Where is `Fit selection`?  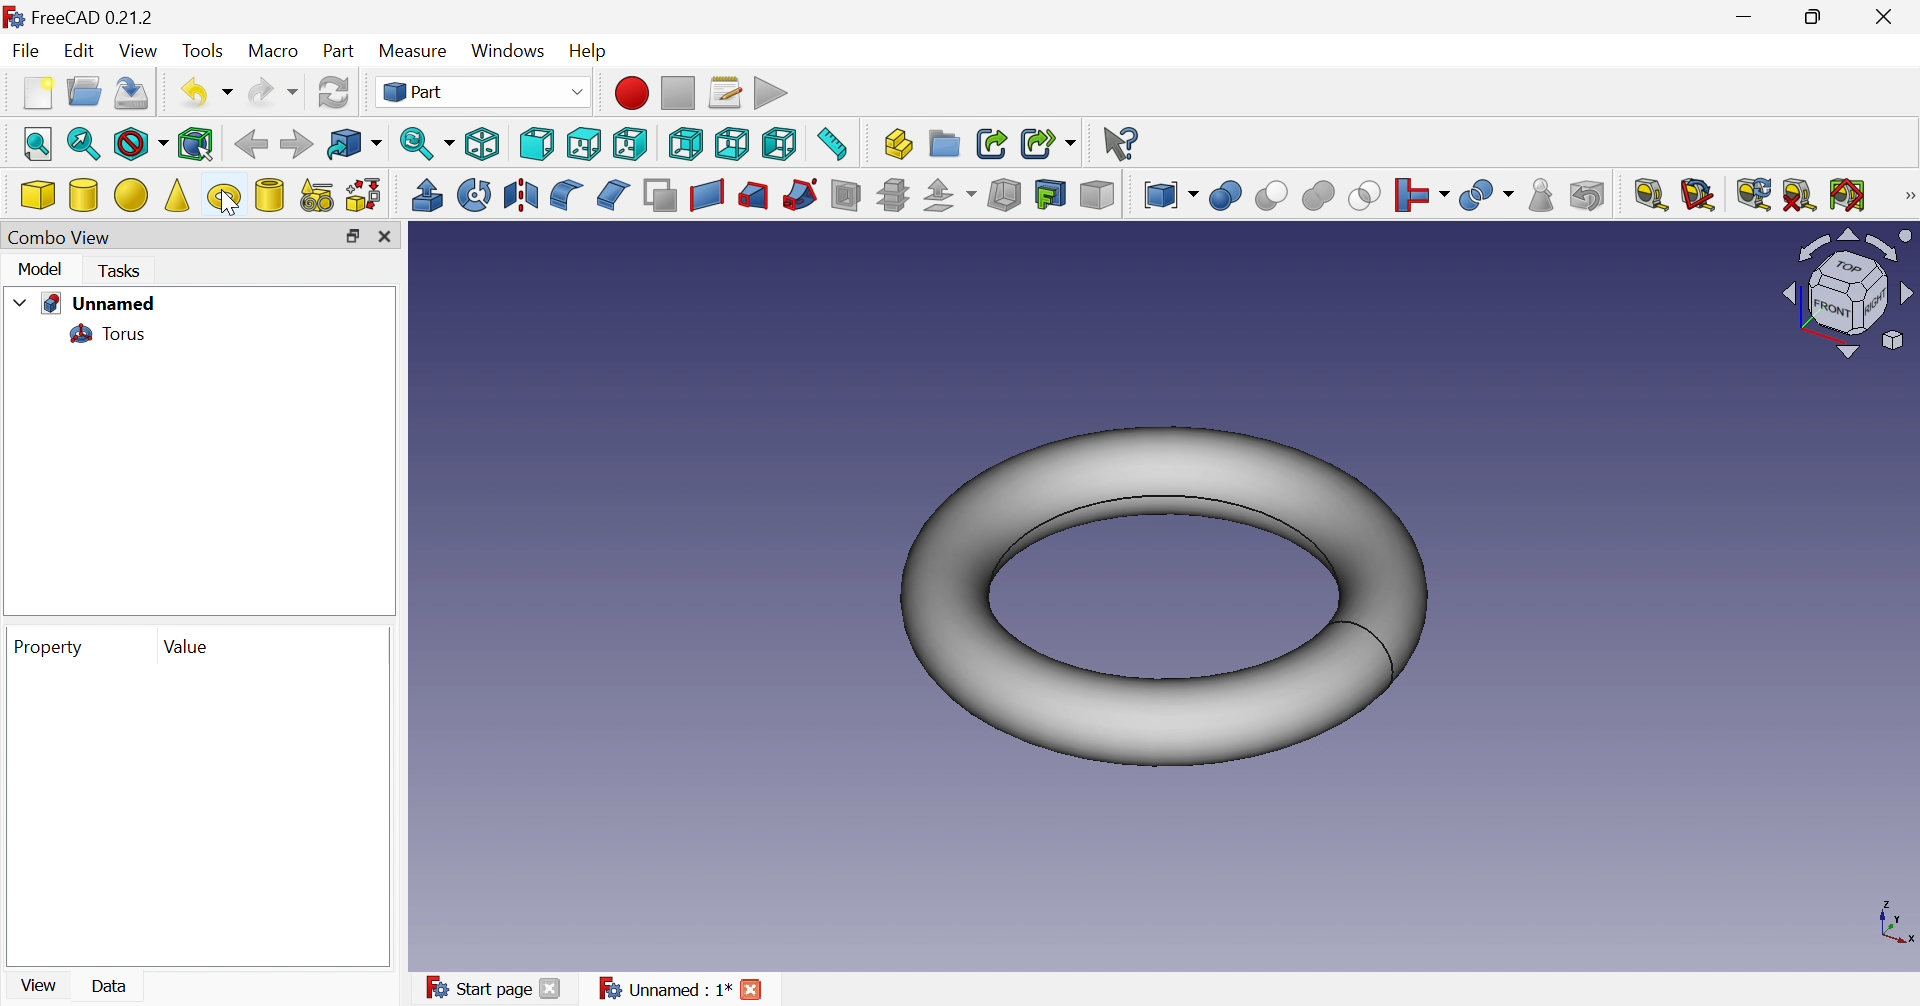
Fit selection is located at coordinates (82, 144).